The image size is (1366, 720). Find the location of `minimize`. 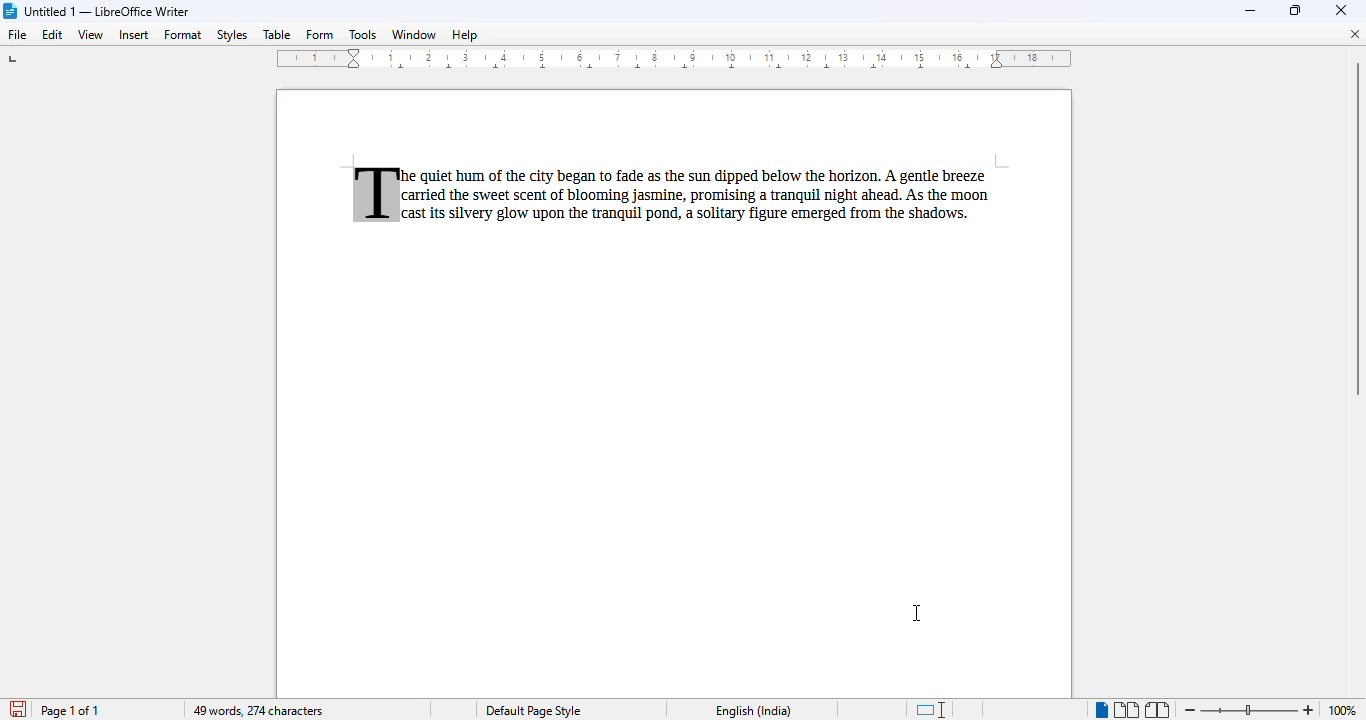

minimize is located at coordinates (1251, 12).